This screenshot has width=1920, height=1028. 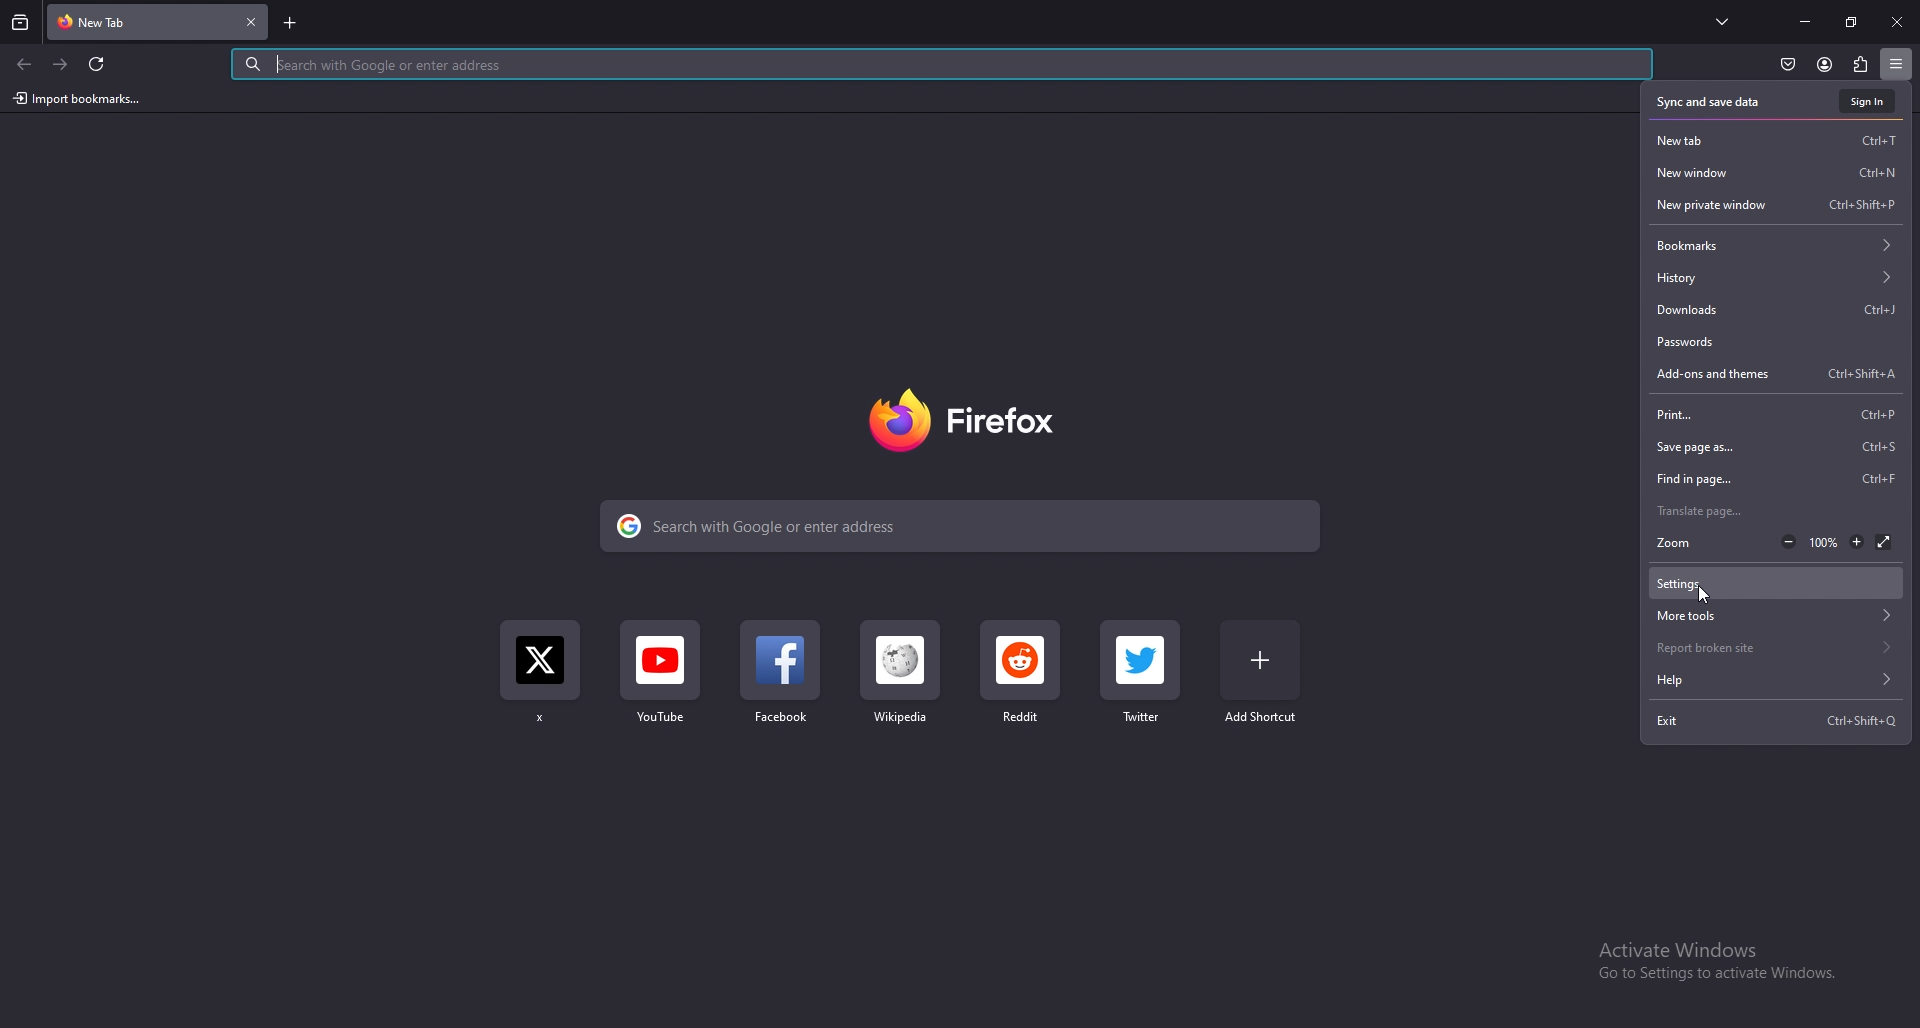 What do you see at coordinates (1722, 21) in the screenshot?
I see `list all tabs` at bounding box center [1722, 21].